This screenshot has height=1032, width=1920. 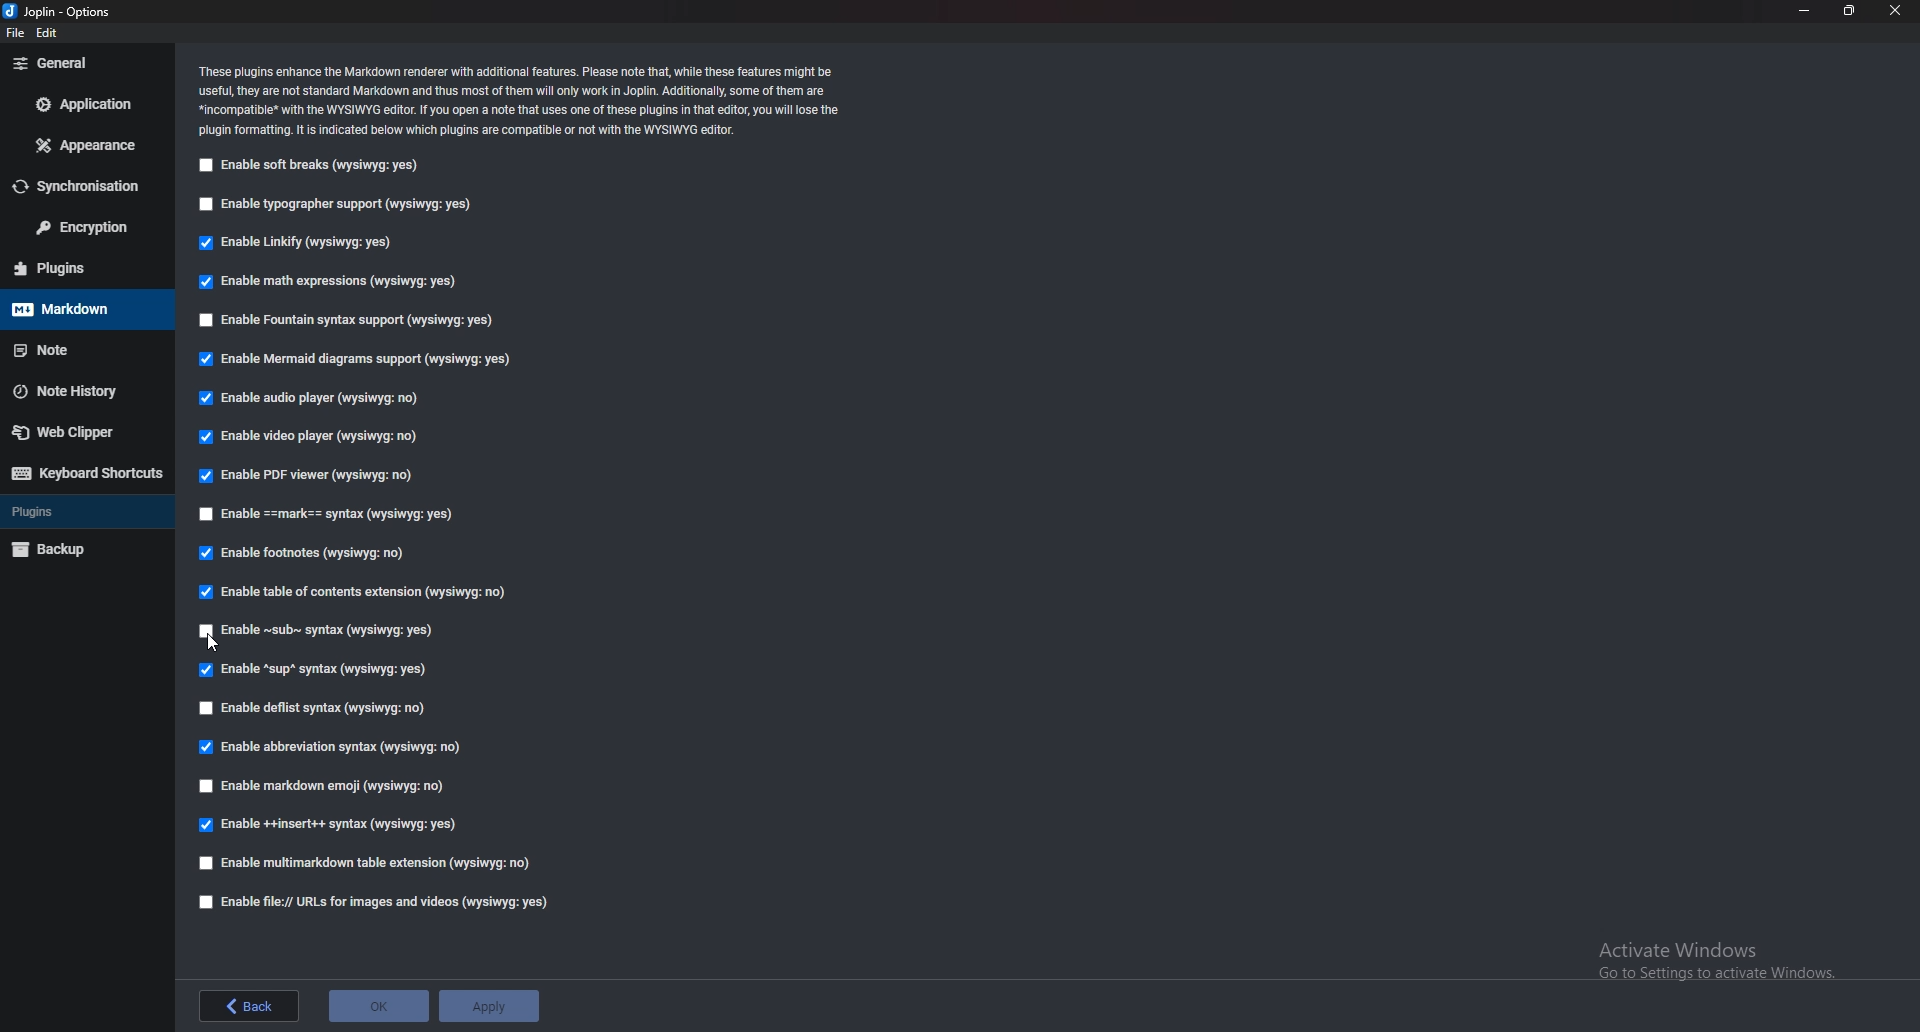 What do you see at coordinates (250, 1006) in the screenshot?
I see `back` at bounding box center [250, 1006].